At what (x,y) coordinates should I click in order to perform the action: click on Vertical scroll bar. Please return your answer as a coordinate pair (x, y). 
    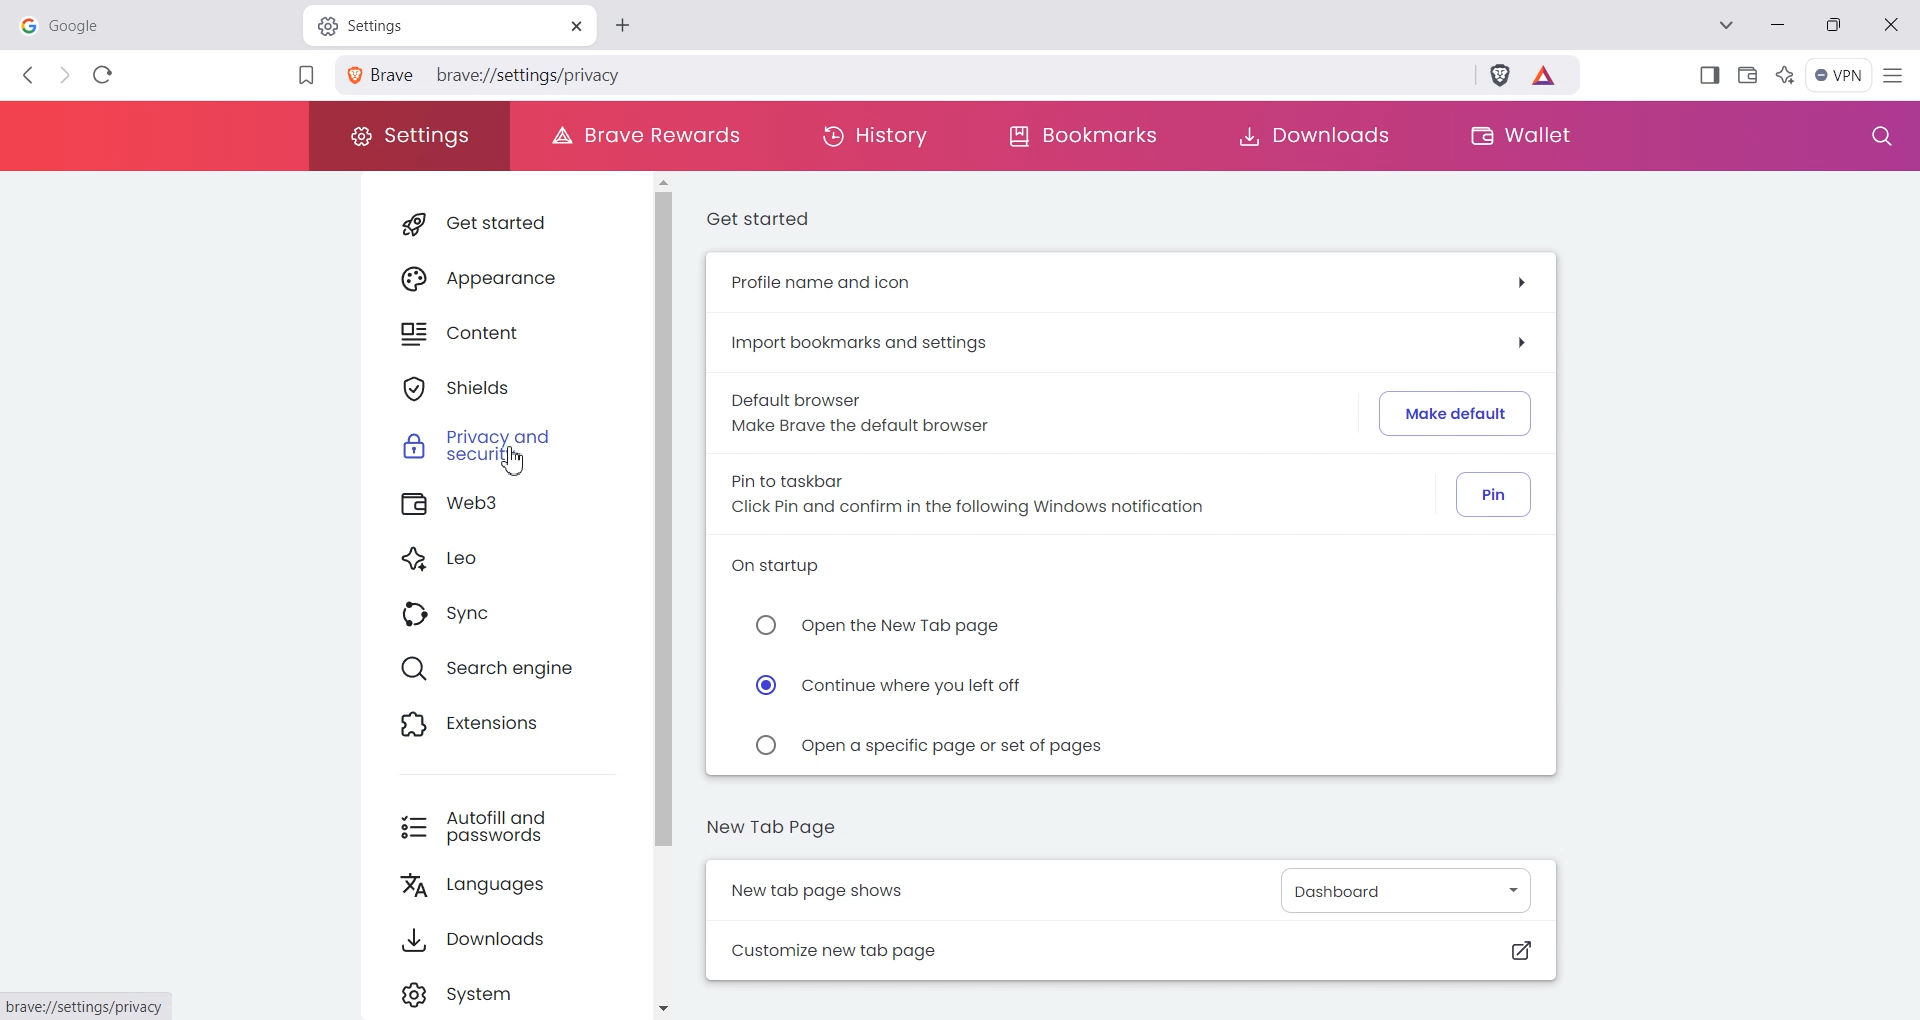
    Looking at the image, I should click on (665, 596).